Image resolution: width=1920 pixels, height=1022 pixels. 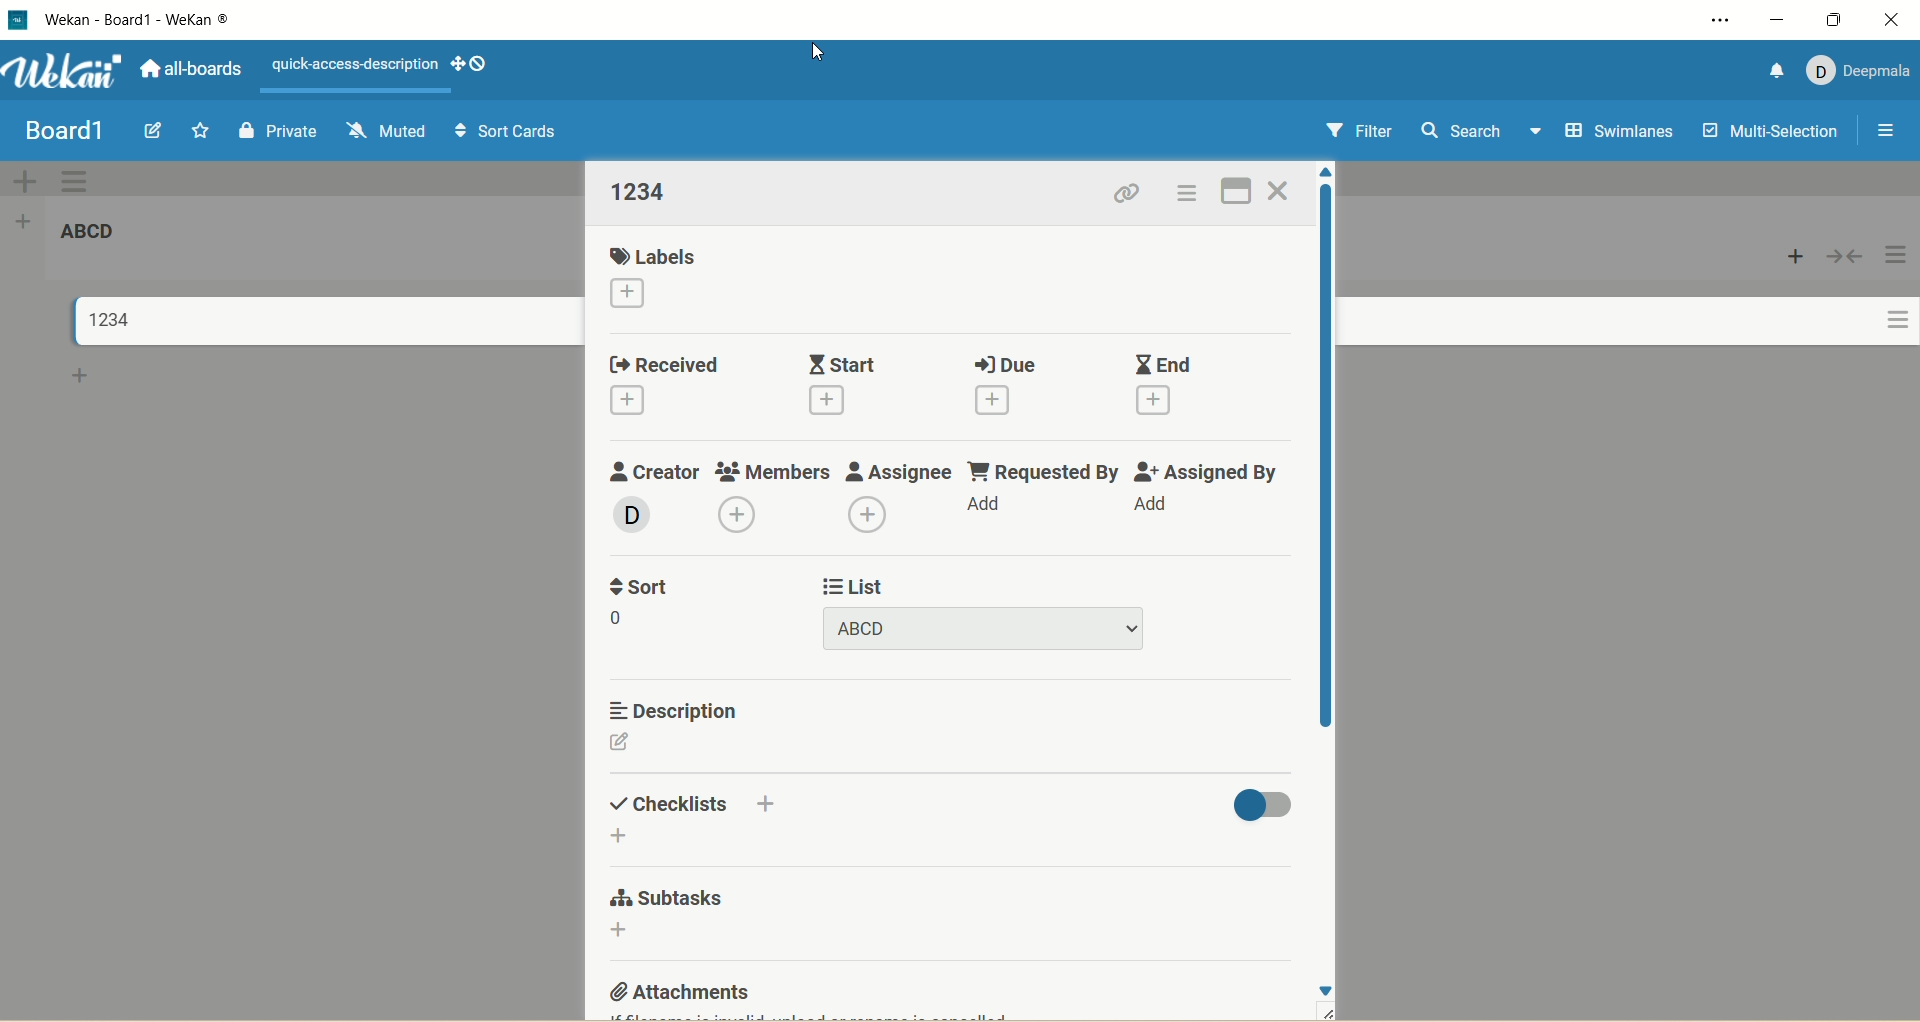 What do you see at coordinates (864, 516) in the screenshot?
I see `add` at bounding box center [864, 516].